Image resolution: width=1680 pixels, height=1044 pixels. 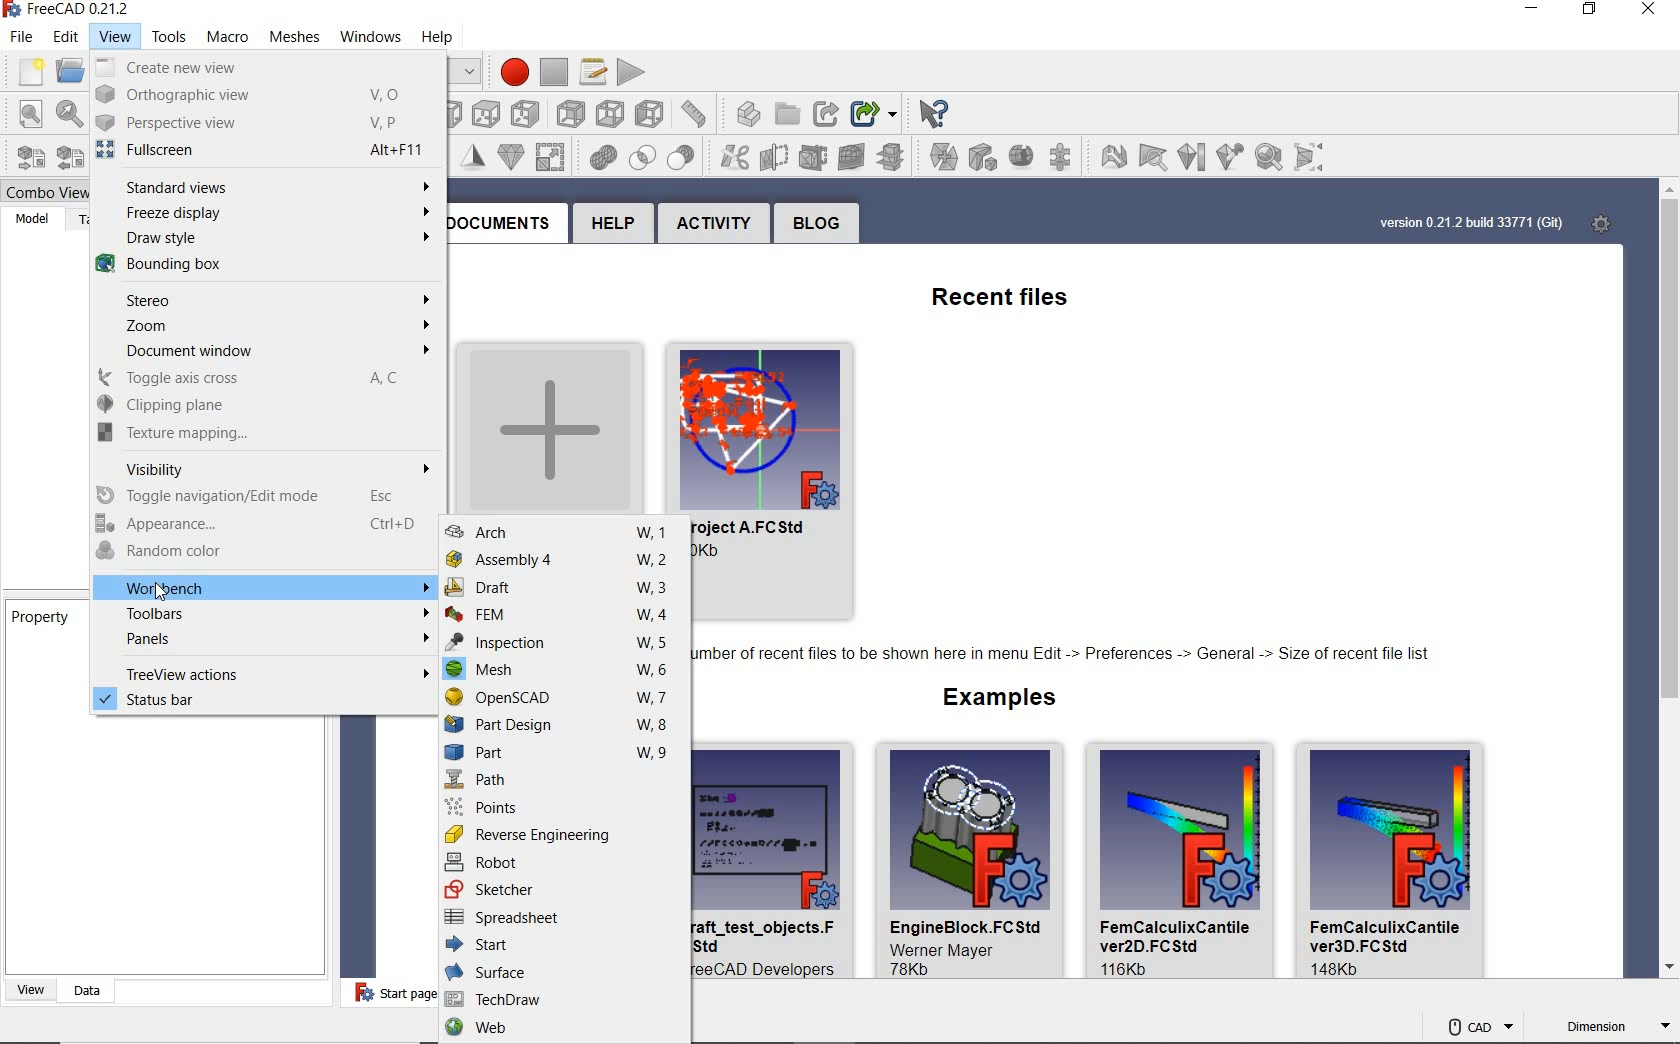 What do you see at coordinates (1616, 1028) in the screenshot?
I see `dimension` at bounding box center [1616, 1028].